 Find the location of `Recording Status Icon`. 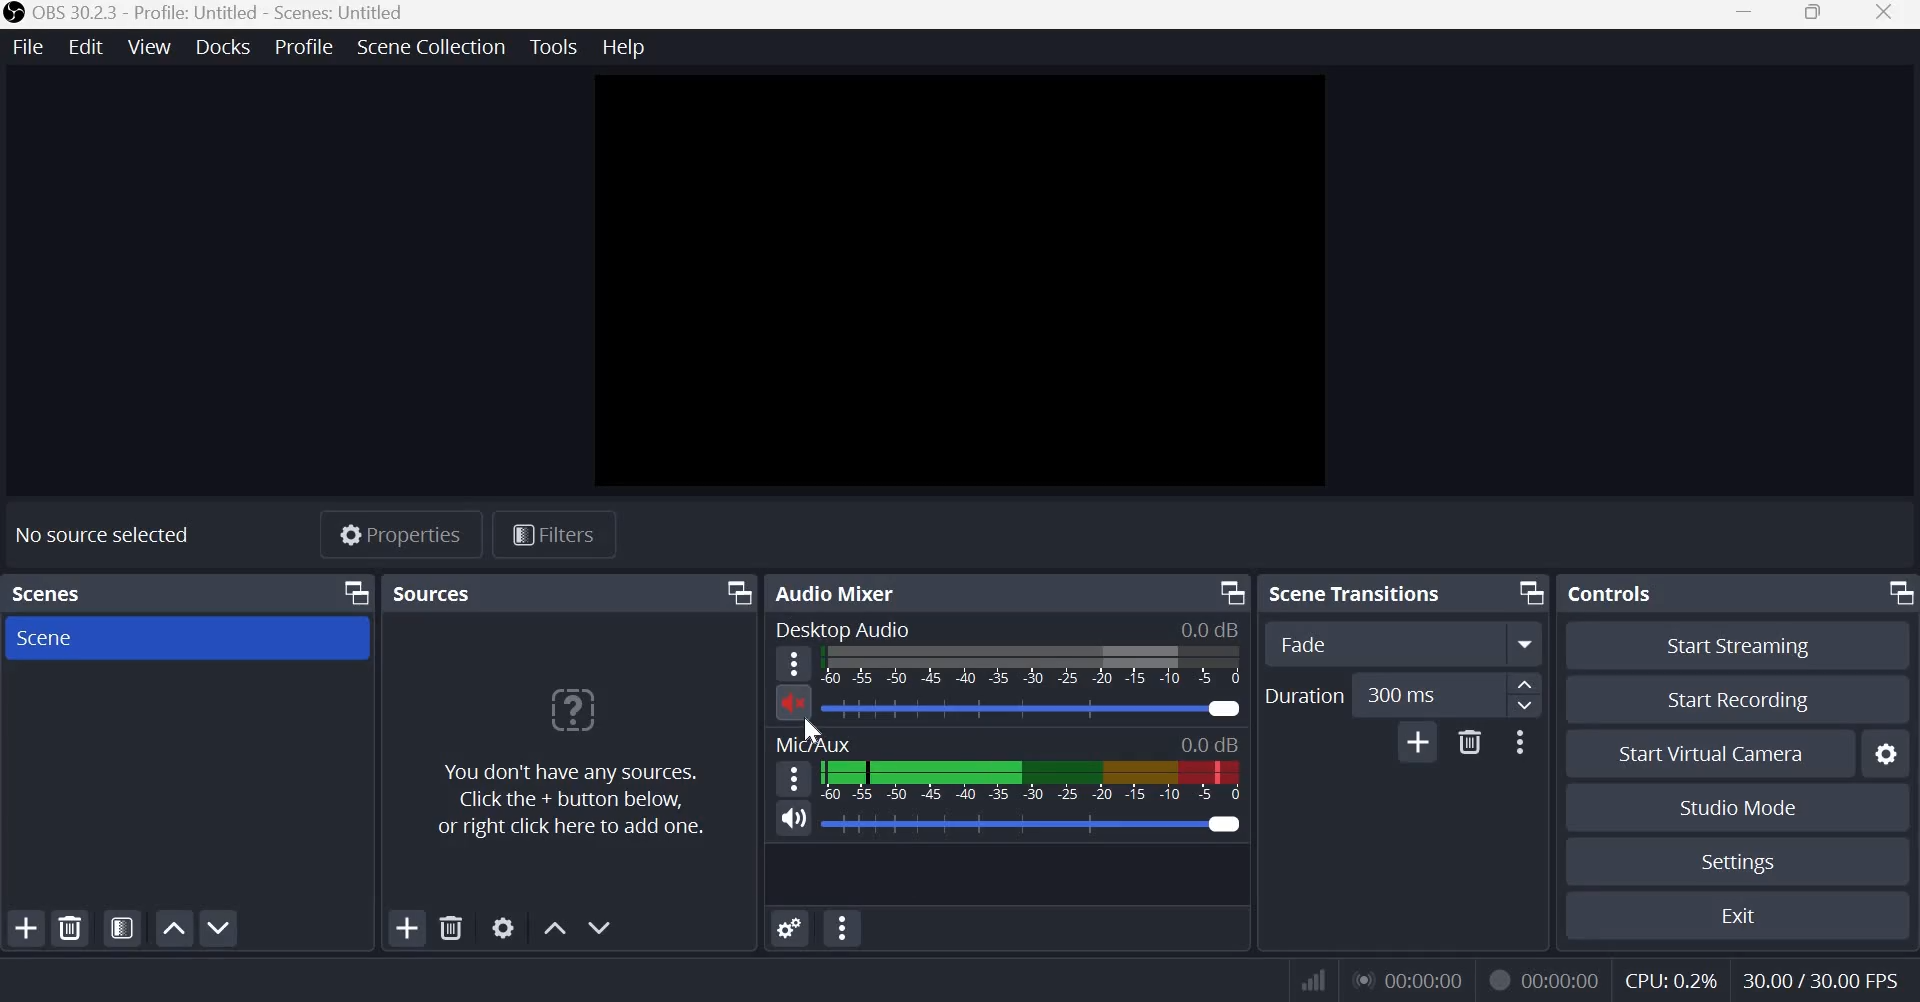

Recording Status Icon is located at coordinates (1499, 981).